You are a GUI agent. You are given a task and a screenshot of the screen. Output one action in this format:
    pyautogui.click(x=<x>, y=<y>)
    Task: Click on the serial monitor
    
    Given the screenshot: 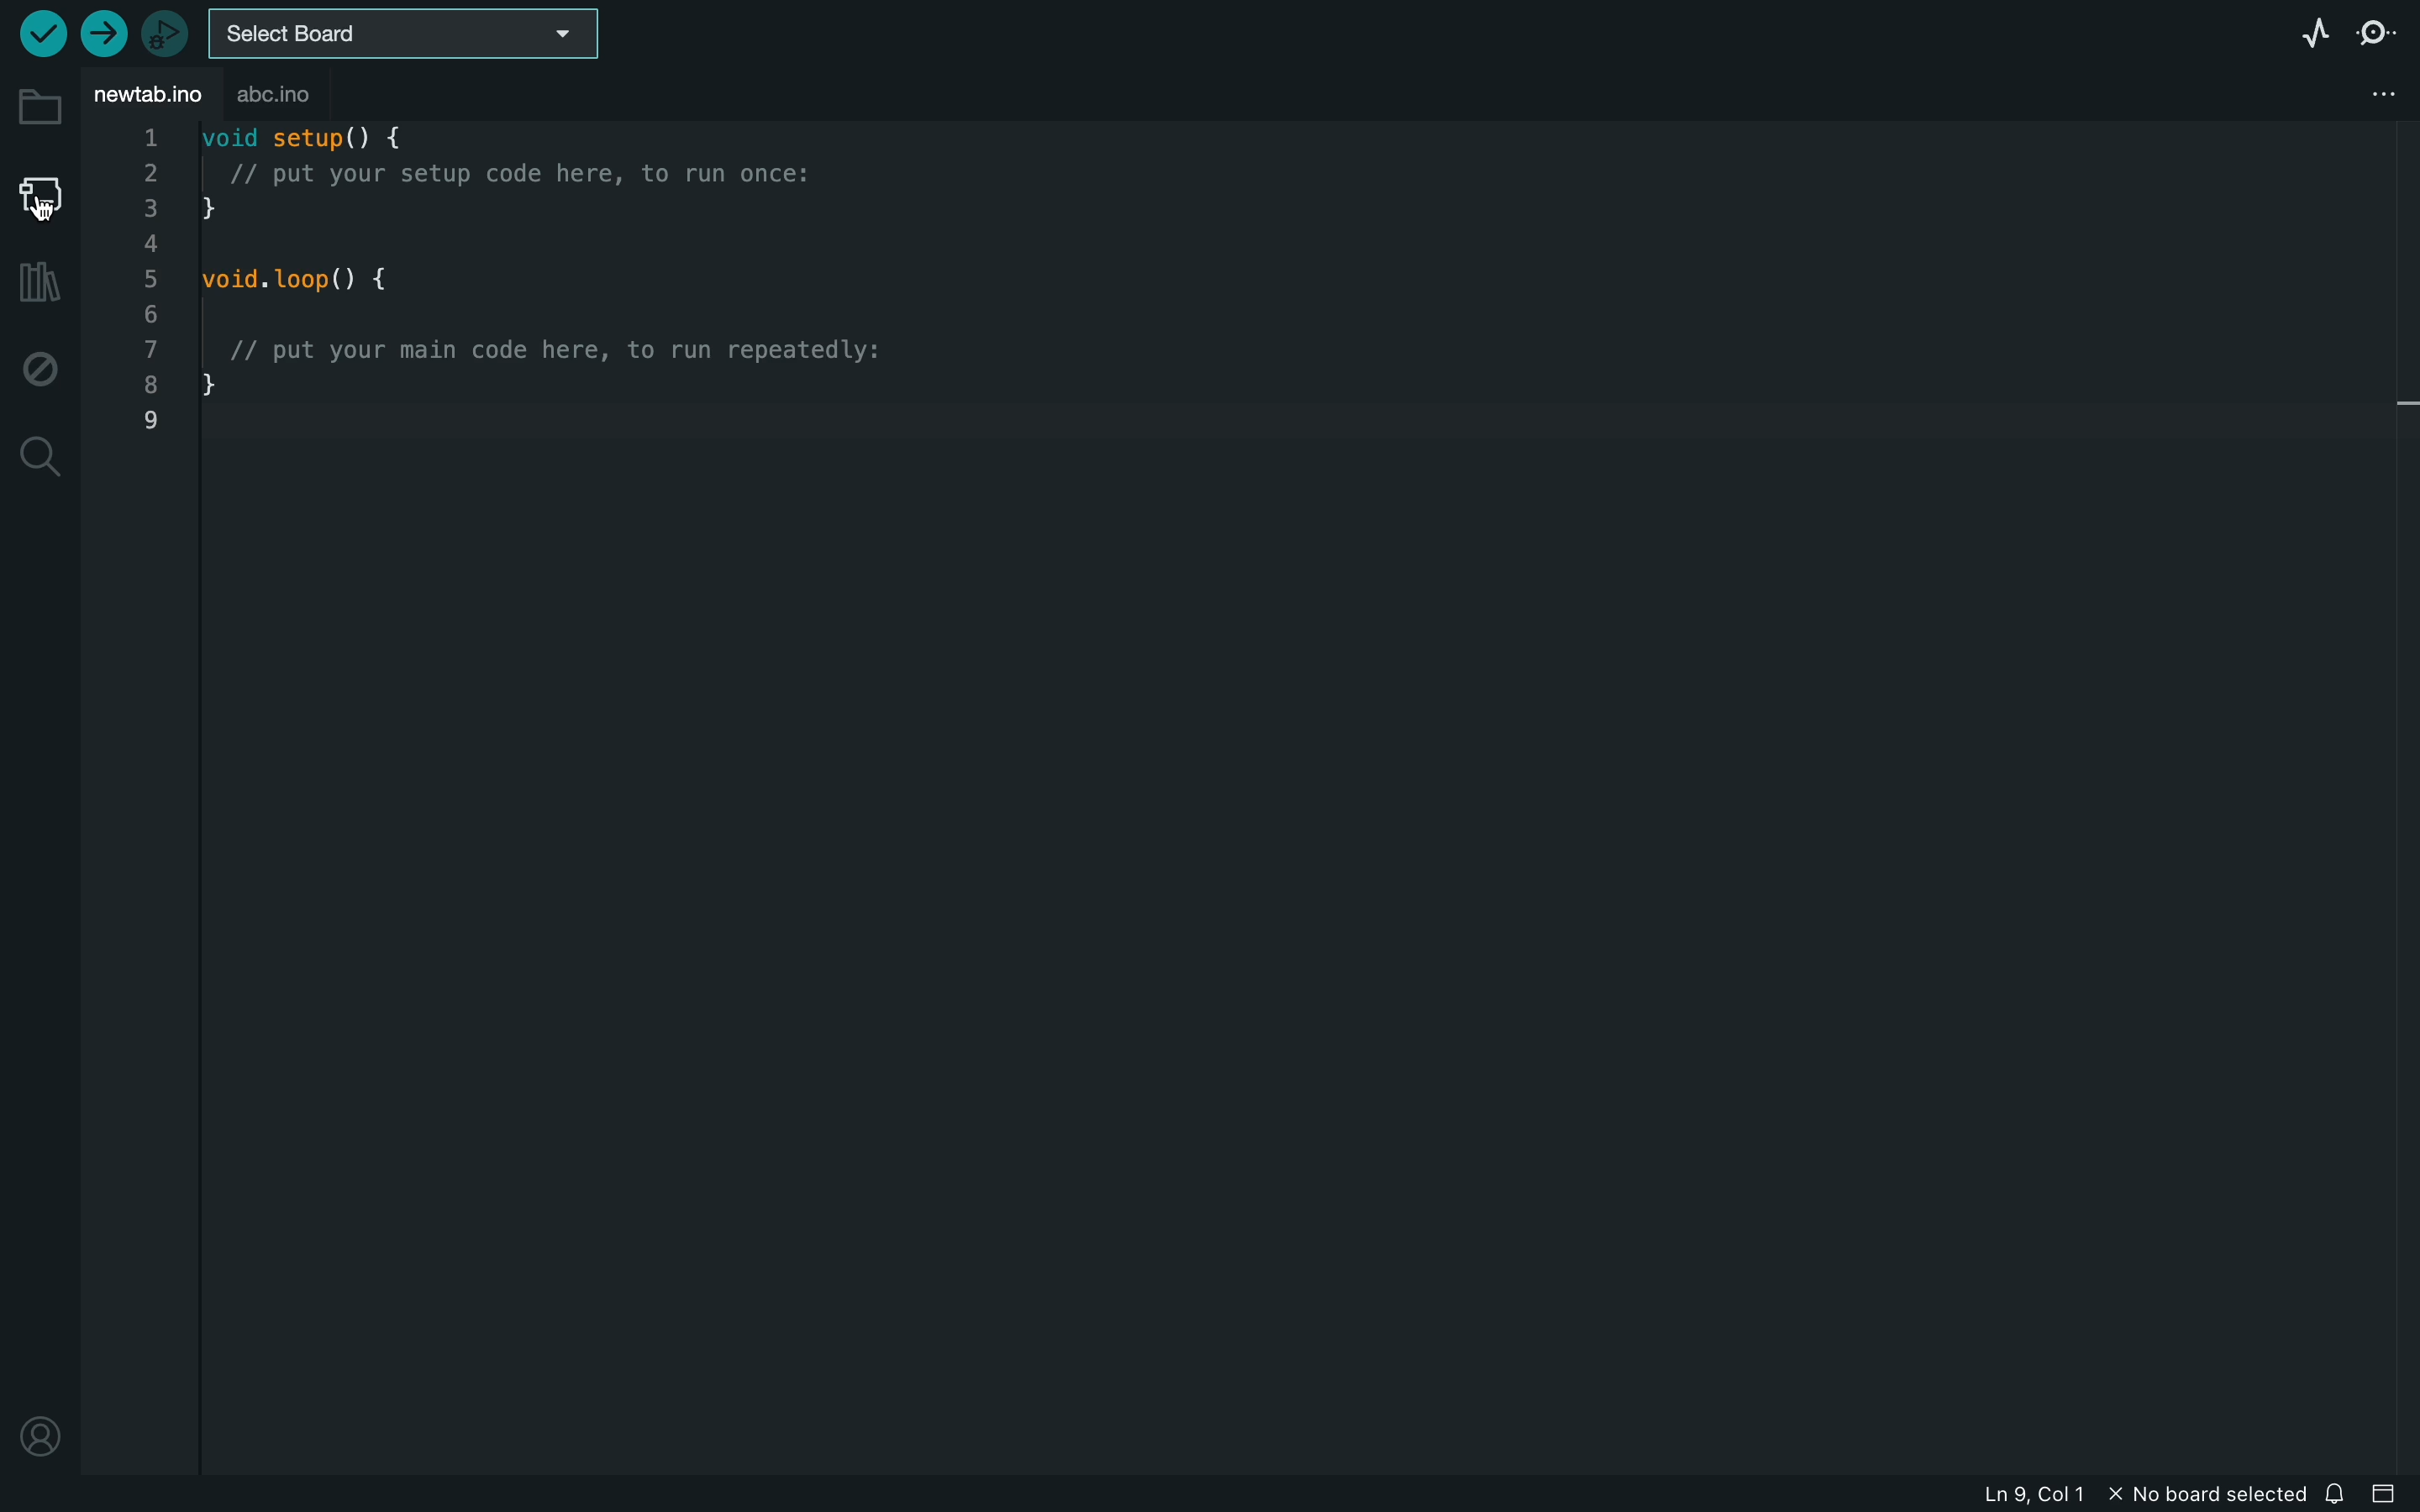 What is the action you would take?
    pyautogui.click(x=2375, y=33)
    